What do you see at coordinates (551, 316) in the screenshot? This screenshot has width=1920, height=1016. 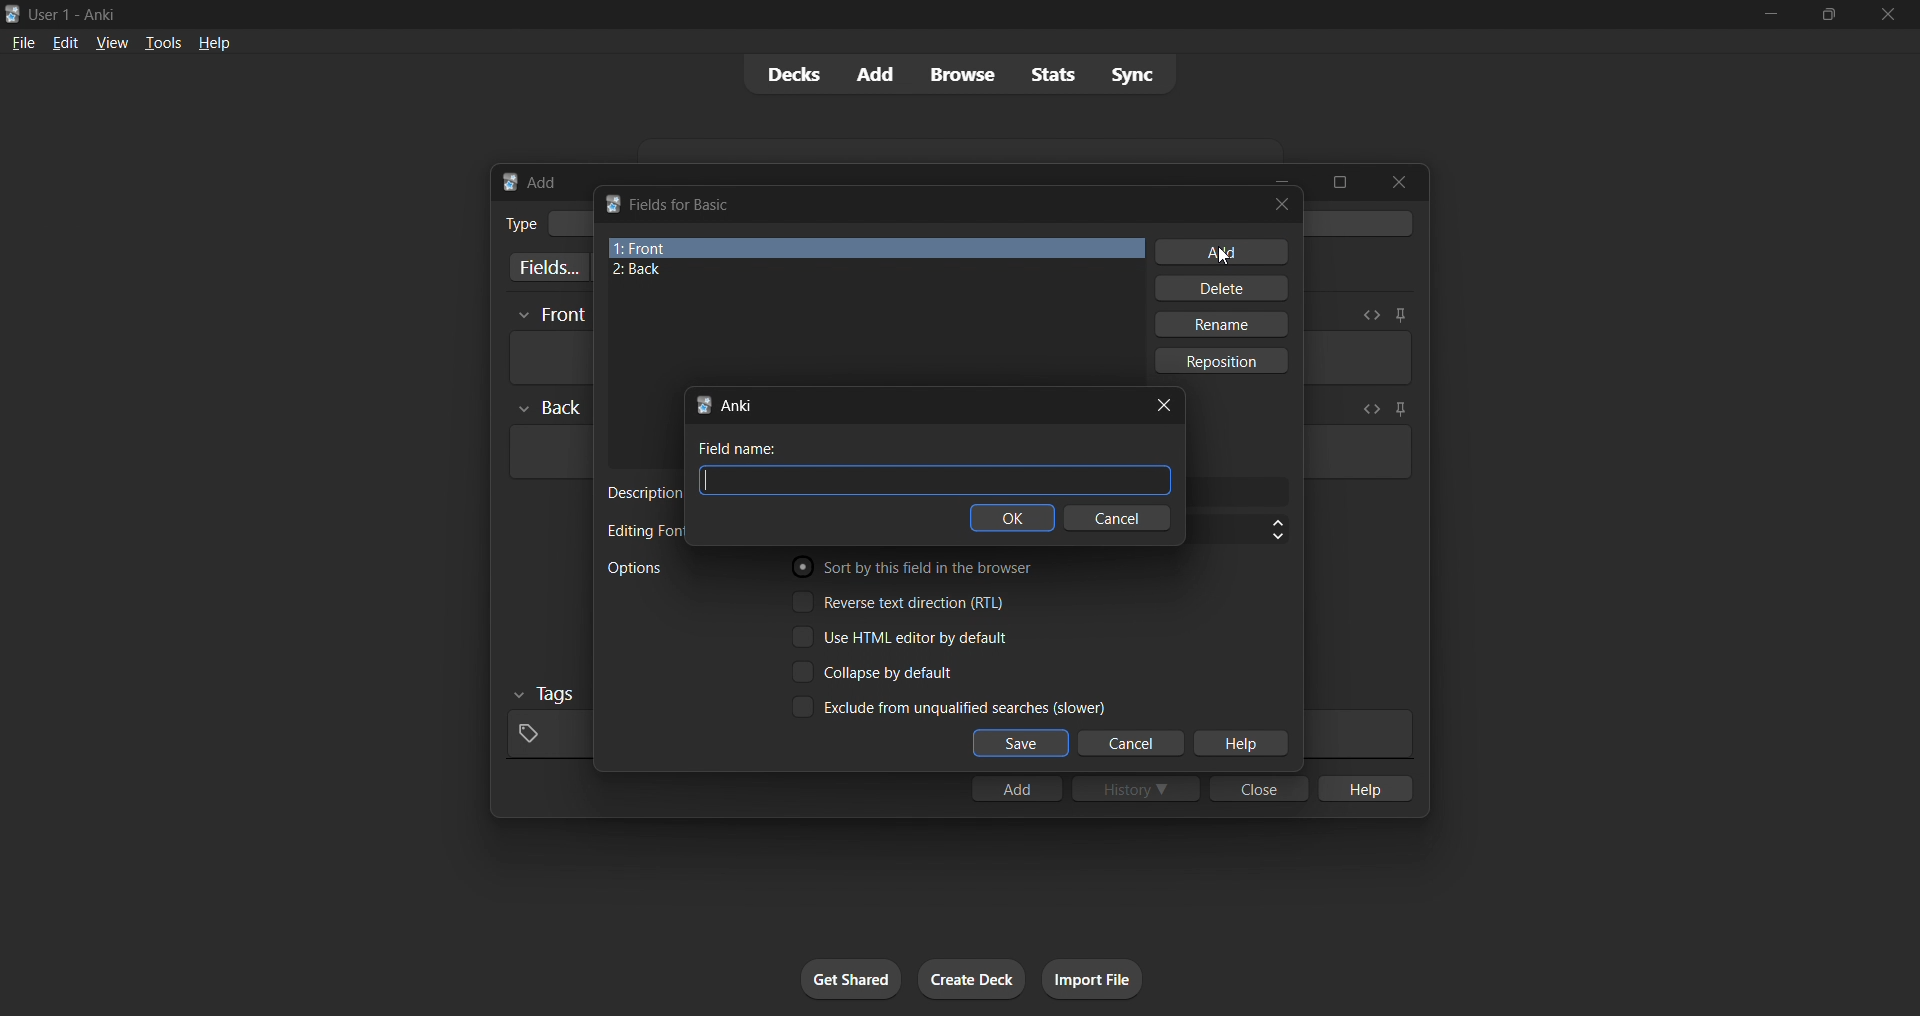 I see `` at bounding box center [551, 316].